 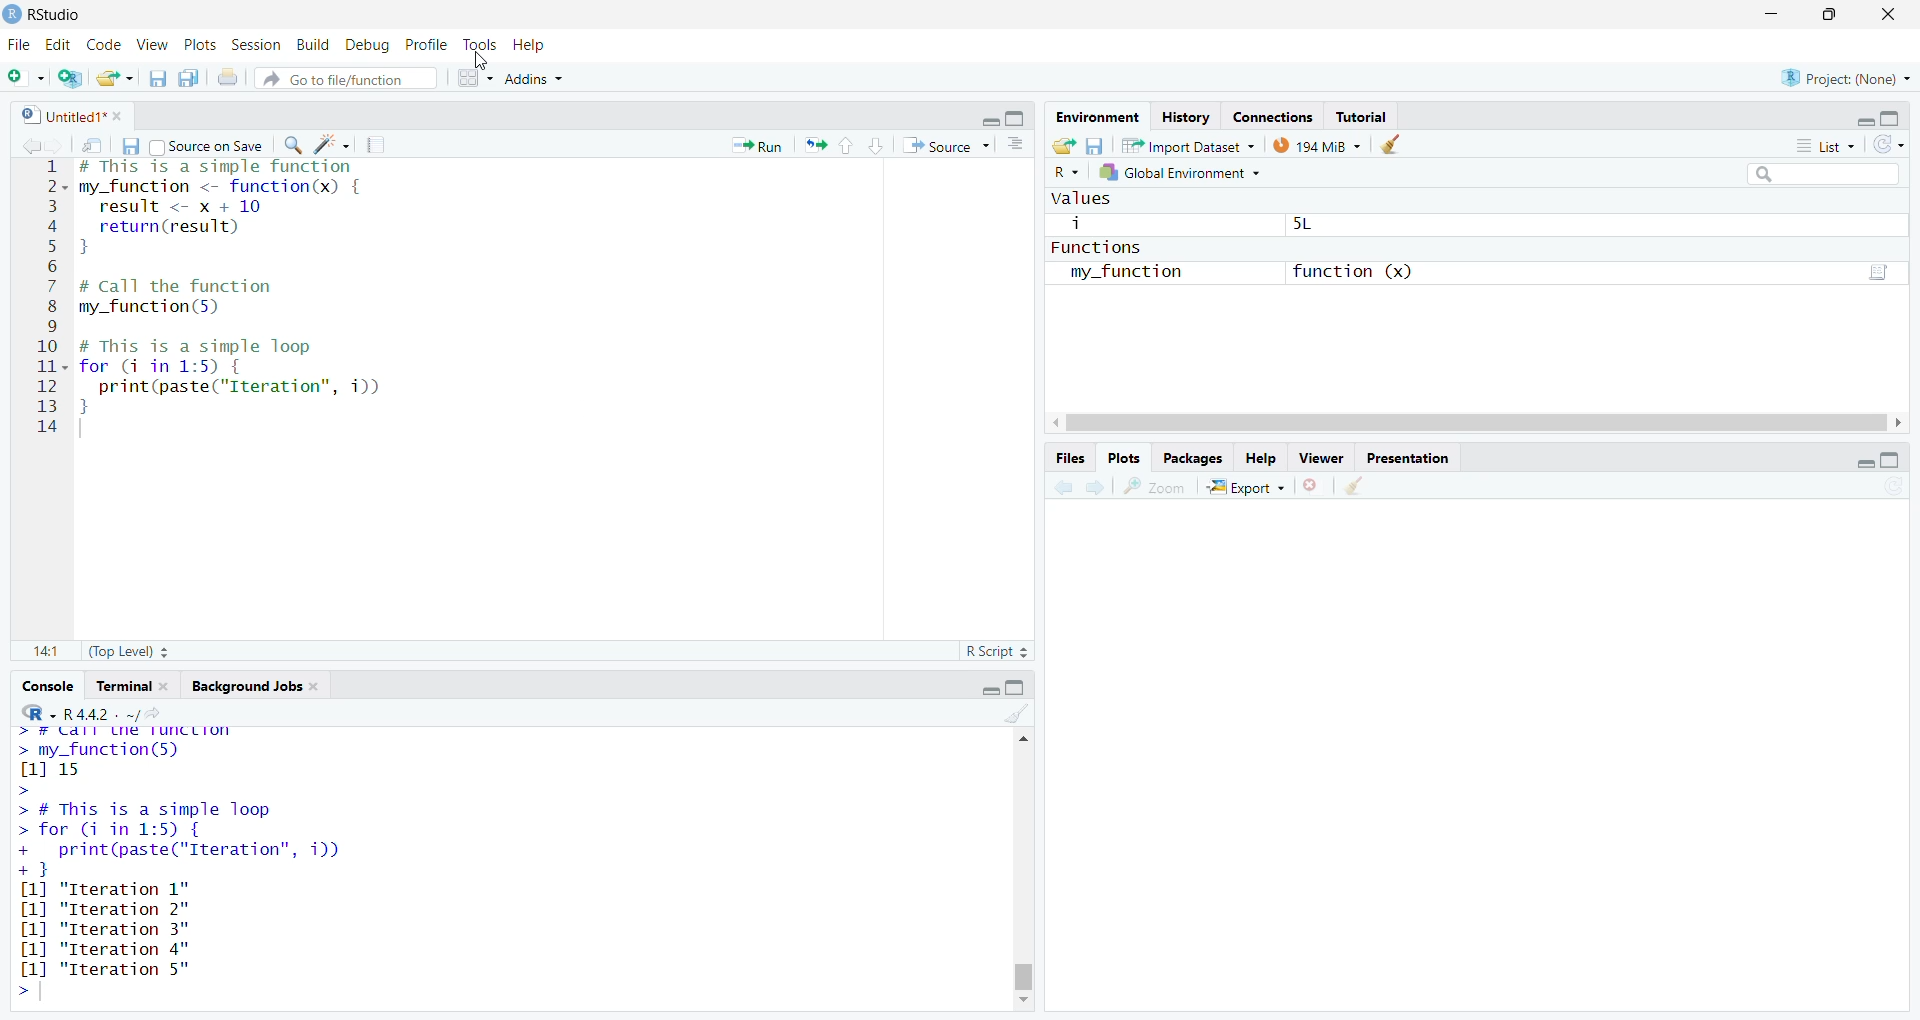 I want to click on functions, so click(x=1113, y=247).